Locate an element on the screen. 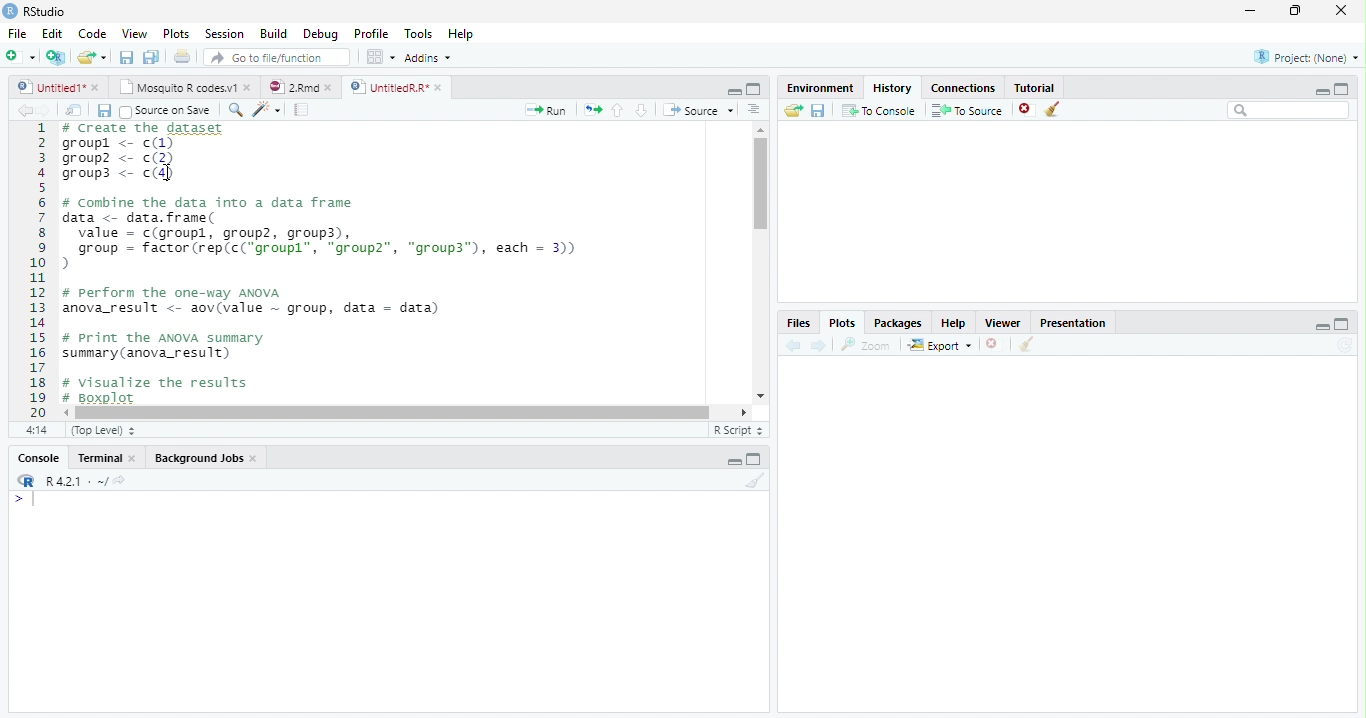 The image size is (1366, 718). Maximize is located at coordinates (754, 90).